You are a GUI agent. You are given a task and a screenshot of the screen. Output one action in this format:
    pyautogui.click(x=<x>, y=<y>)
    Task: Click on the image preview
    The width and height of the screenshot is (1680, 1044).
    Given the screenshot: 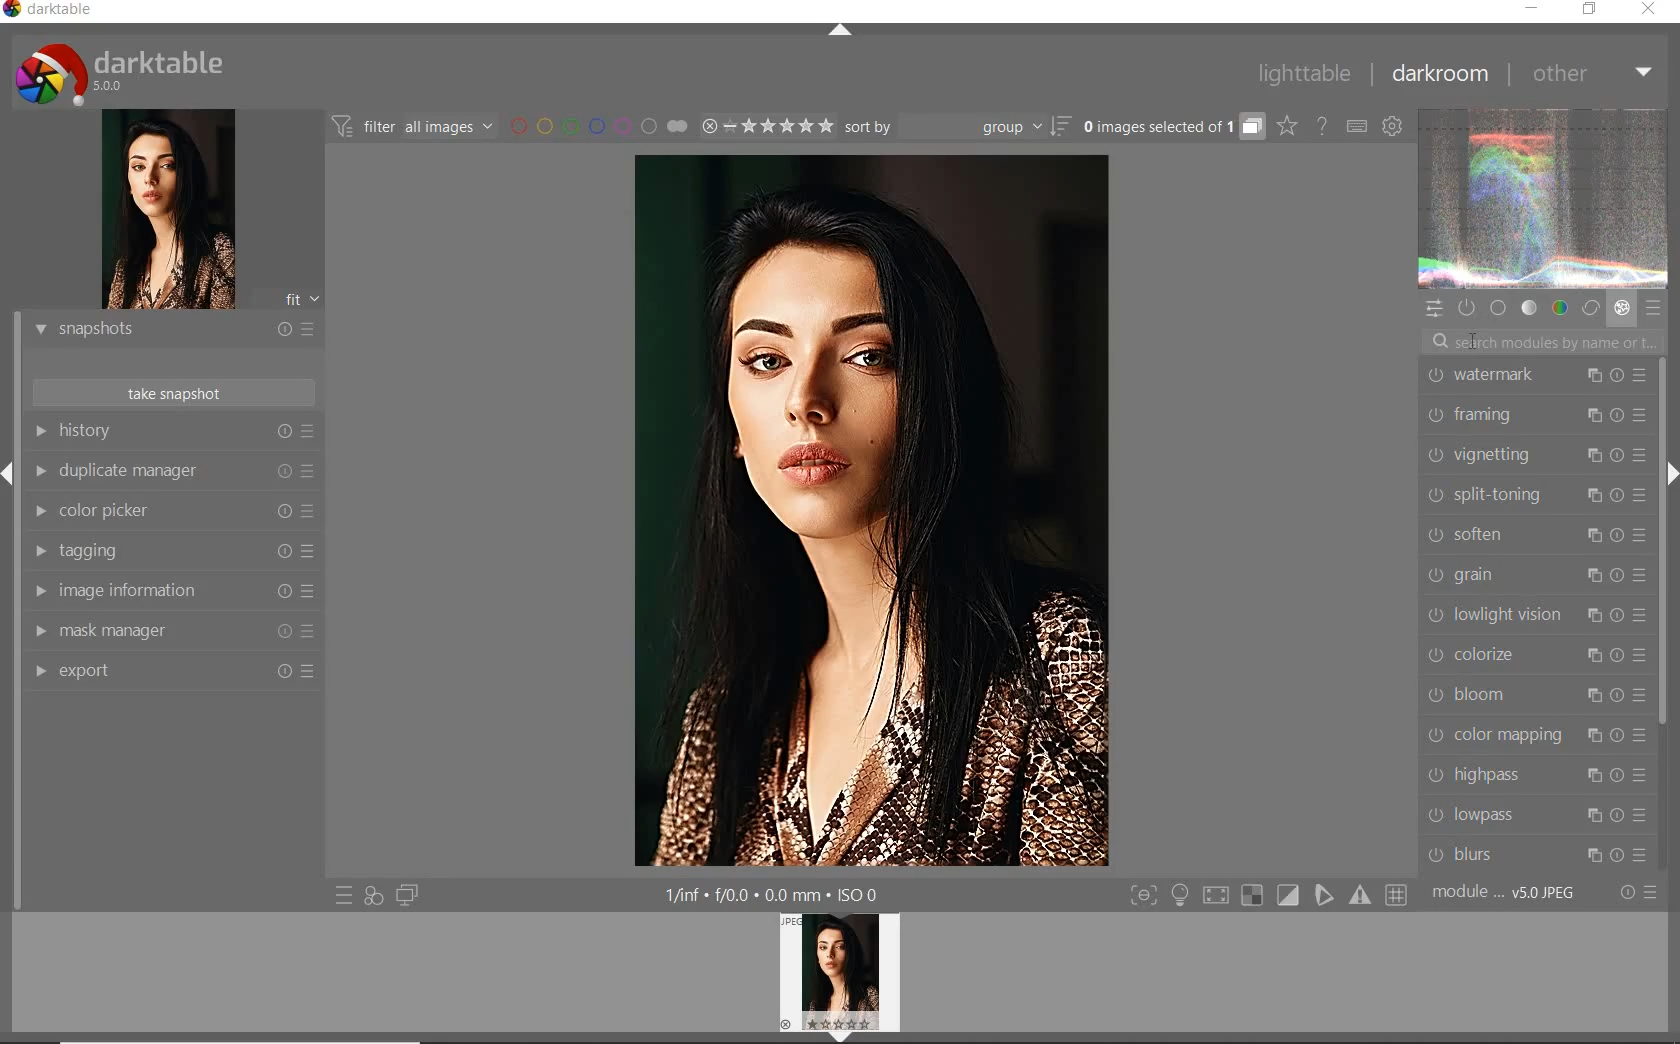 What is the action you would take?
    pyautogui.click(x=837, y=976)
    